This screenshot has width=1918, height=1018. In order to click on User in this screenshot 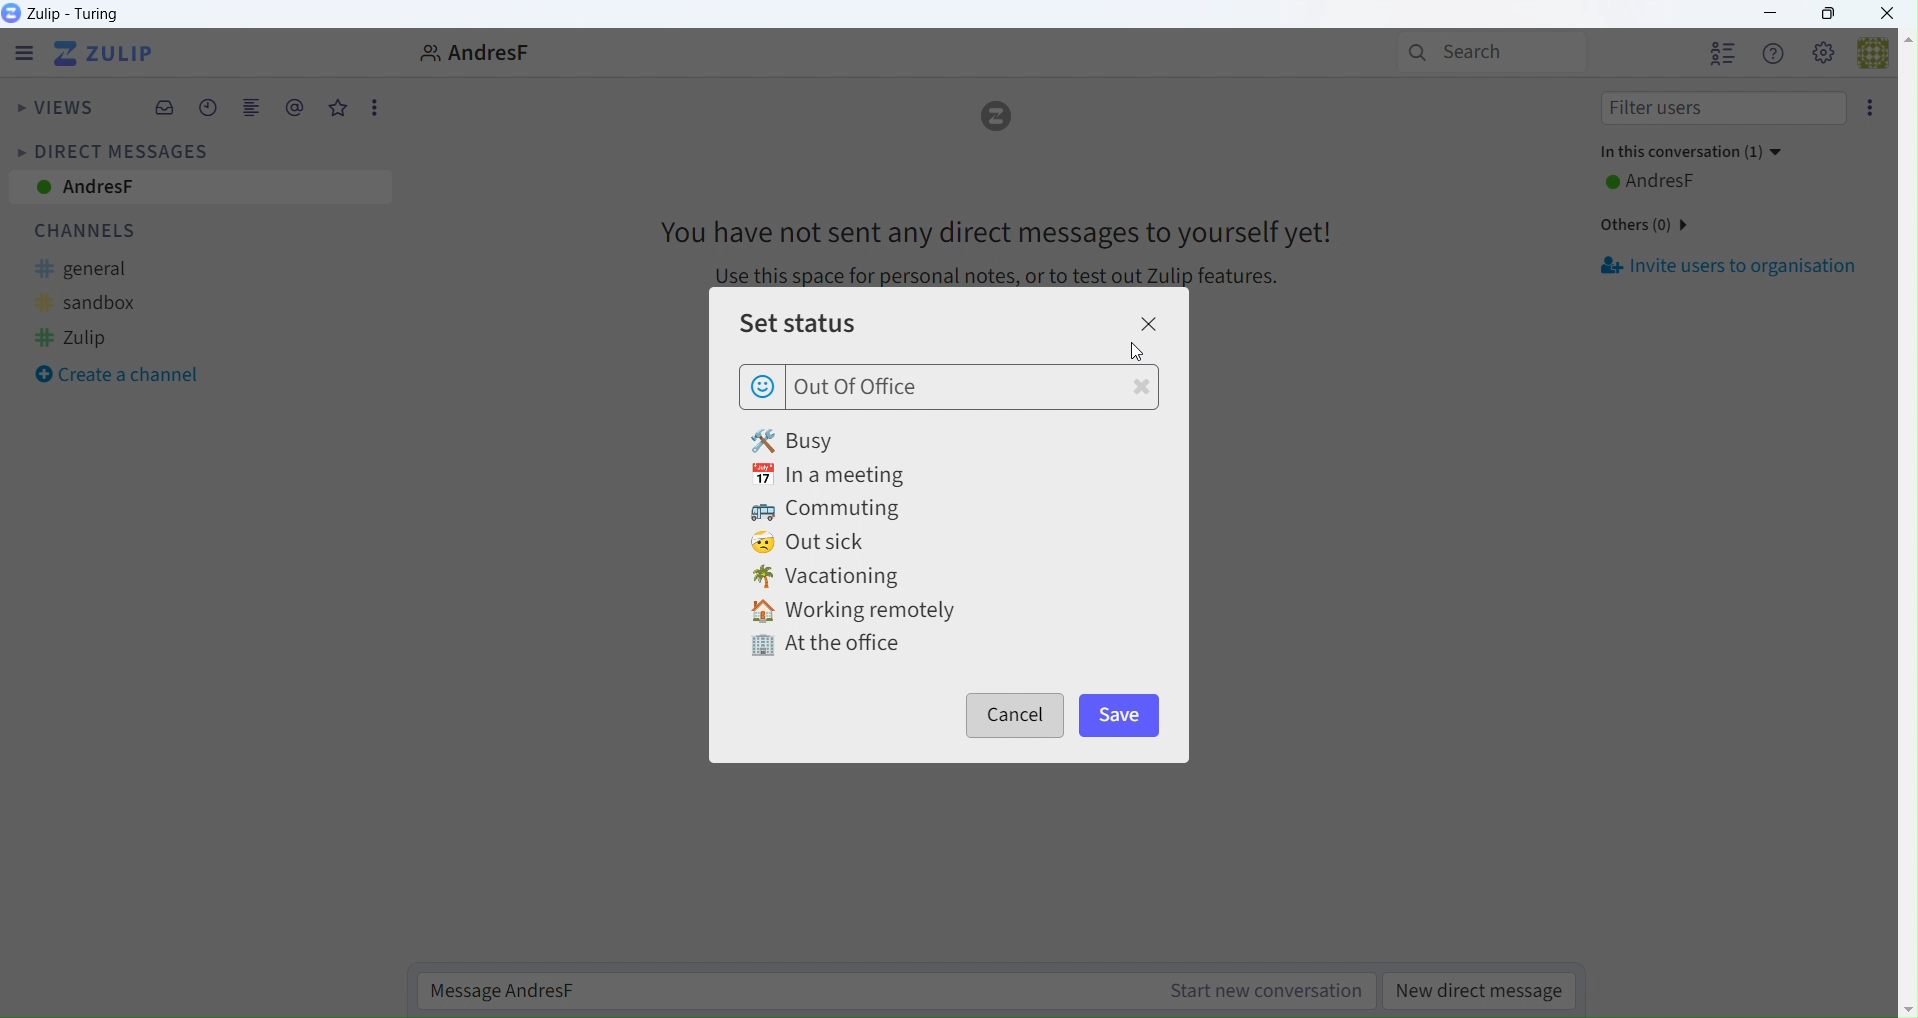, I will do `click(1883, 60)`.